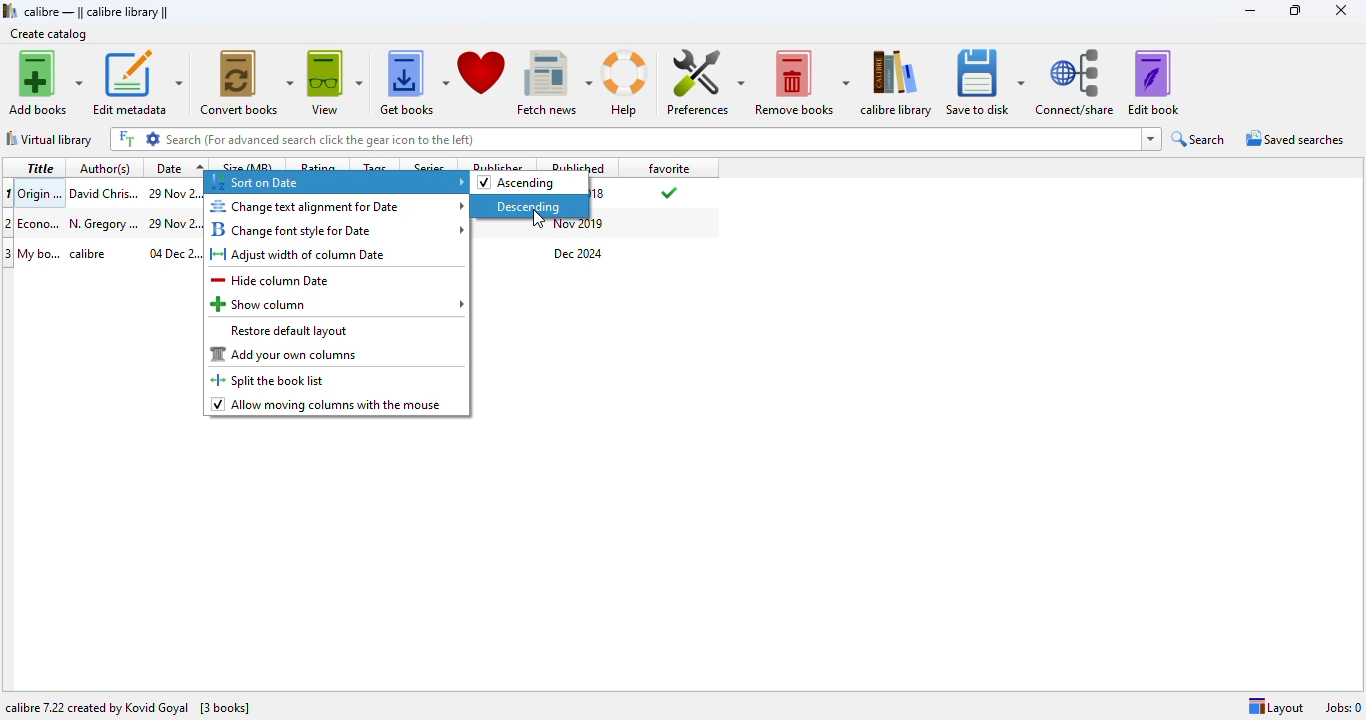  Describe the element at coordinates (1251, 11) in the screenshot. I see `minimize` at that location.